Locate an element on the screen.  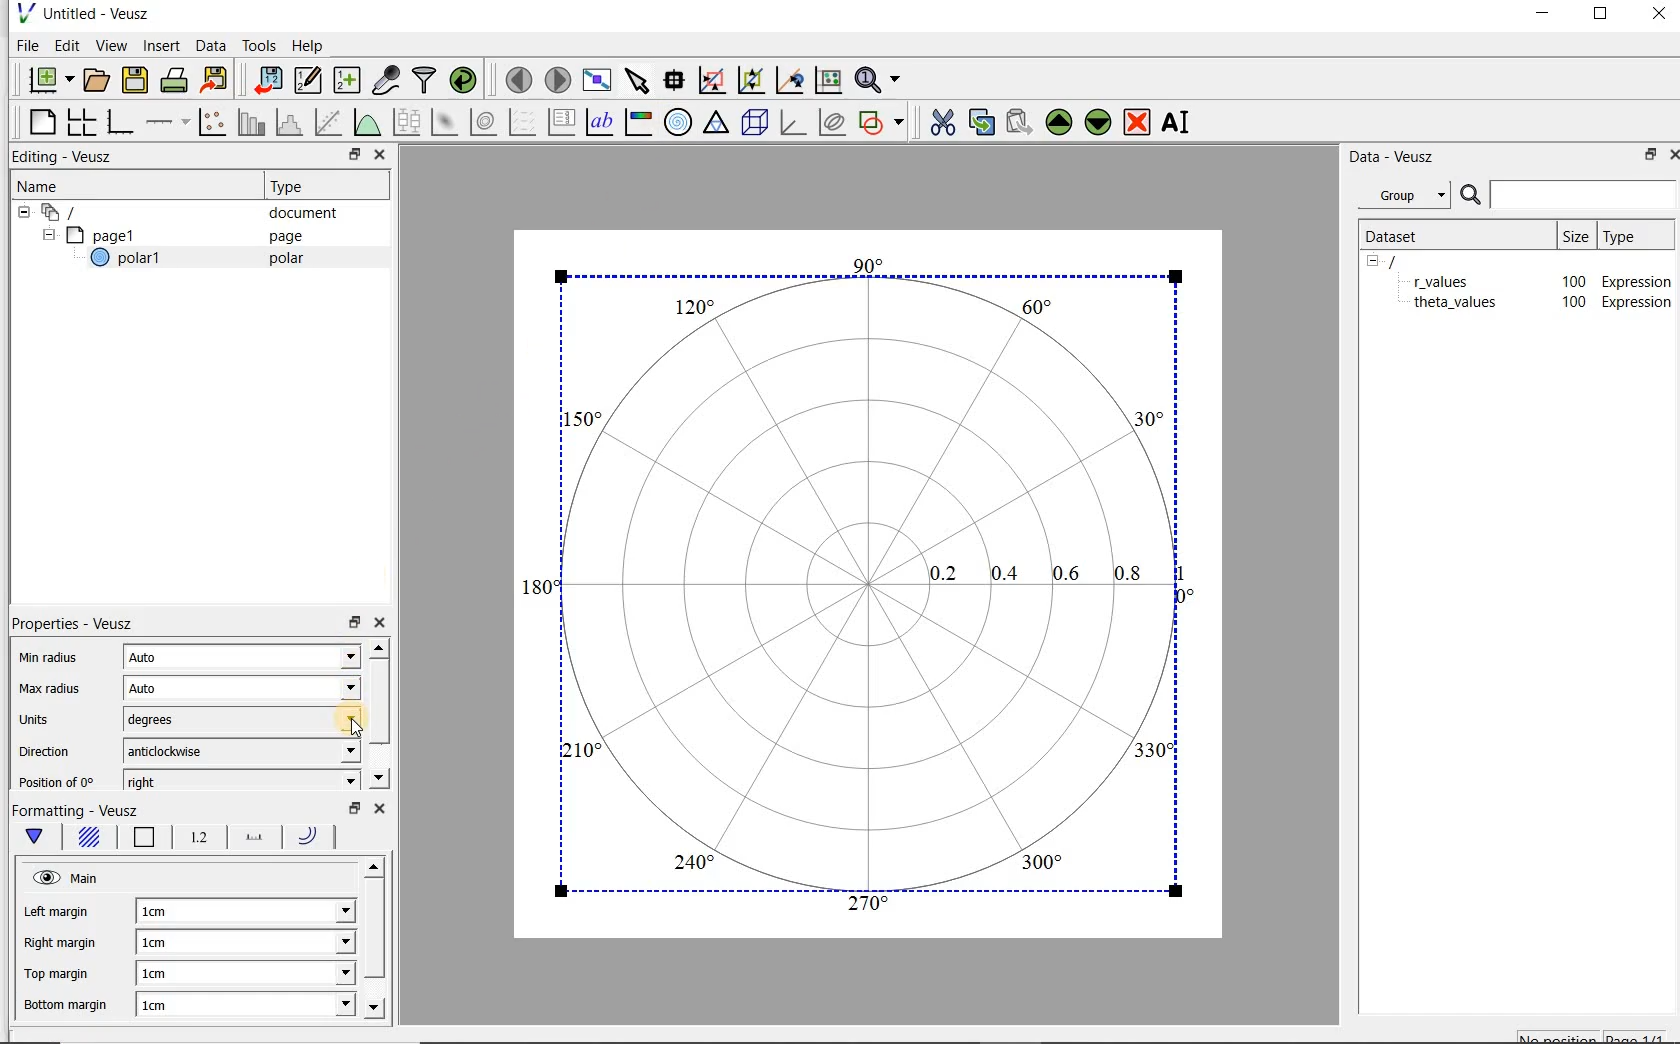
create new datasets using ranges, parametrically or as functions of existing datasets is located at coordinates (348, 81).